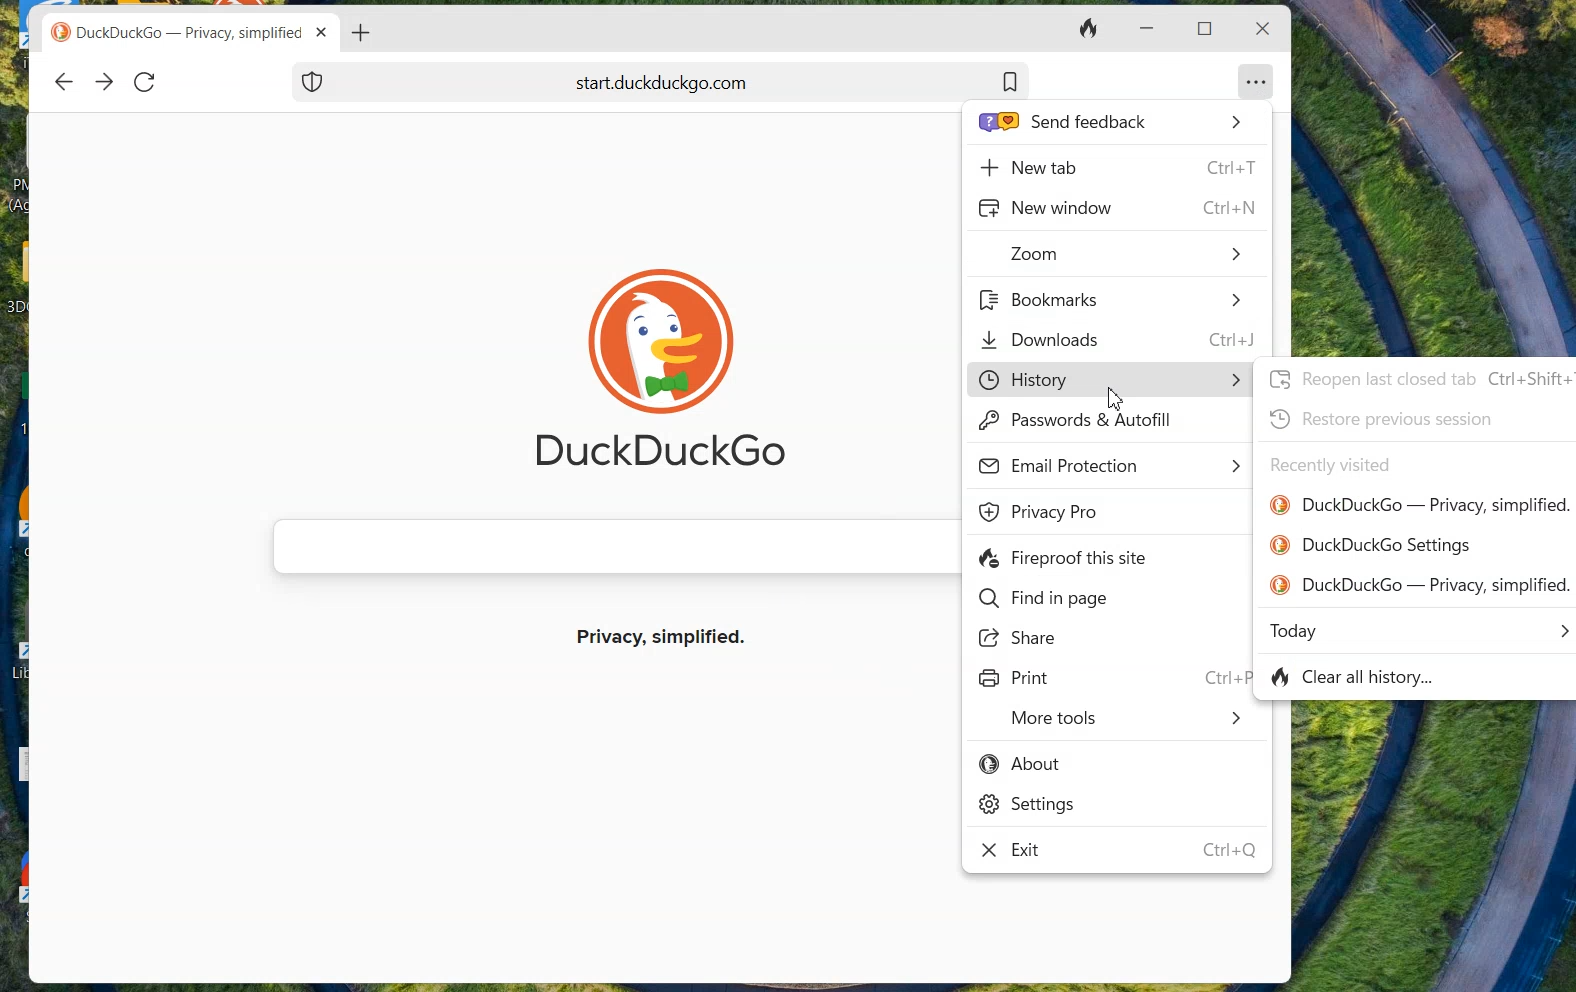  I want to click on duckduck go logo, so click(61, 33).